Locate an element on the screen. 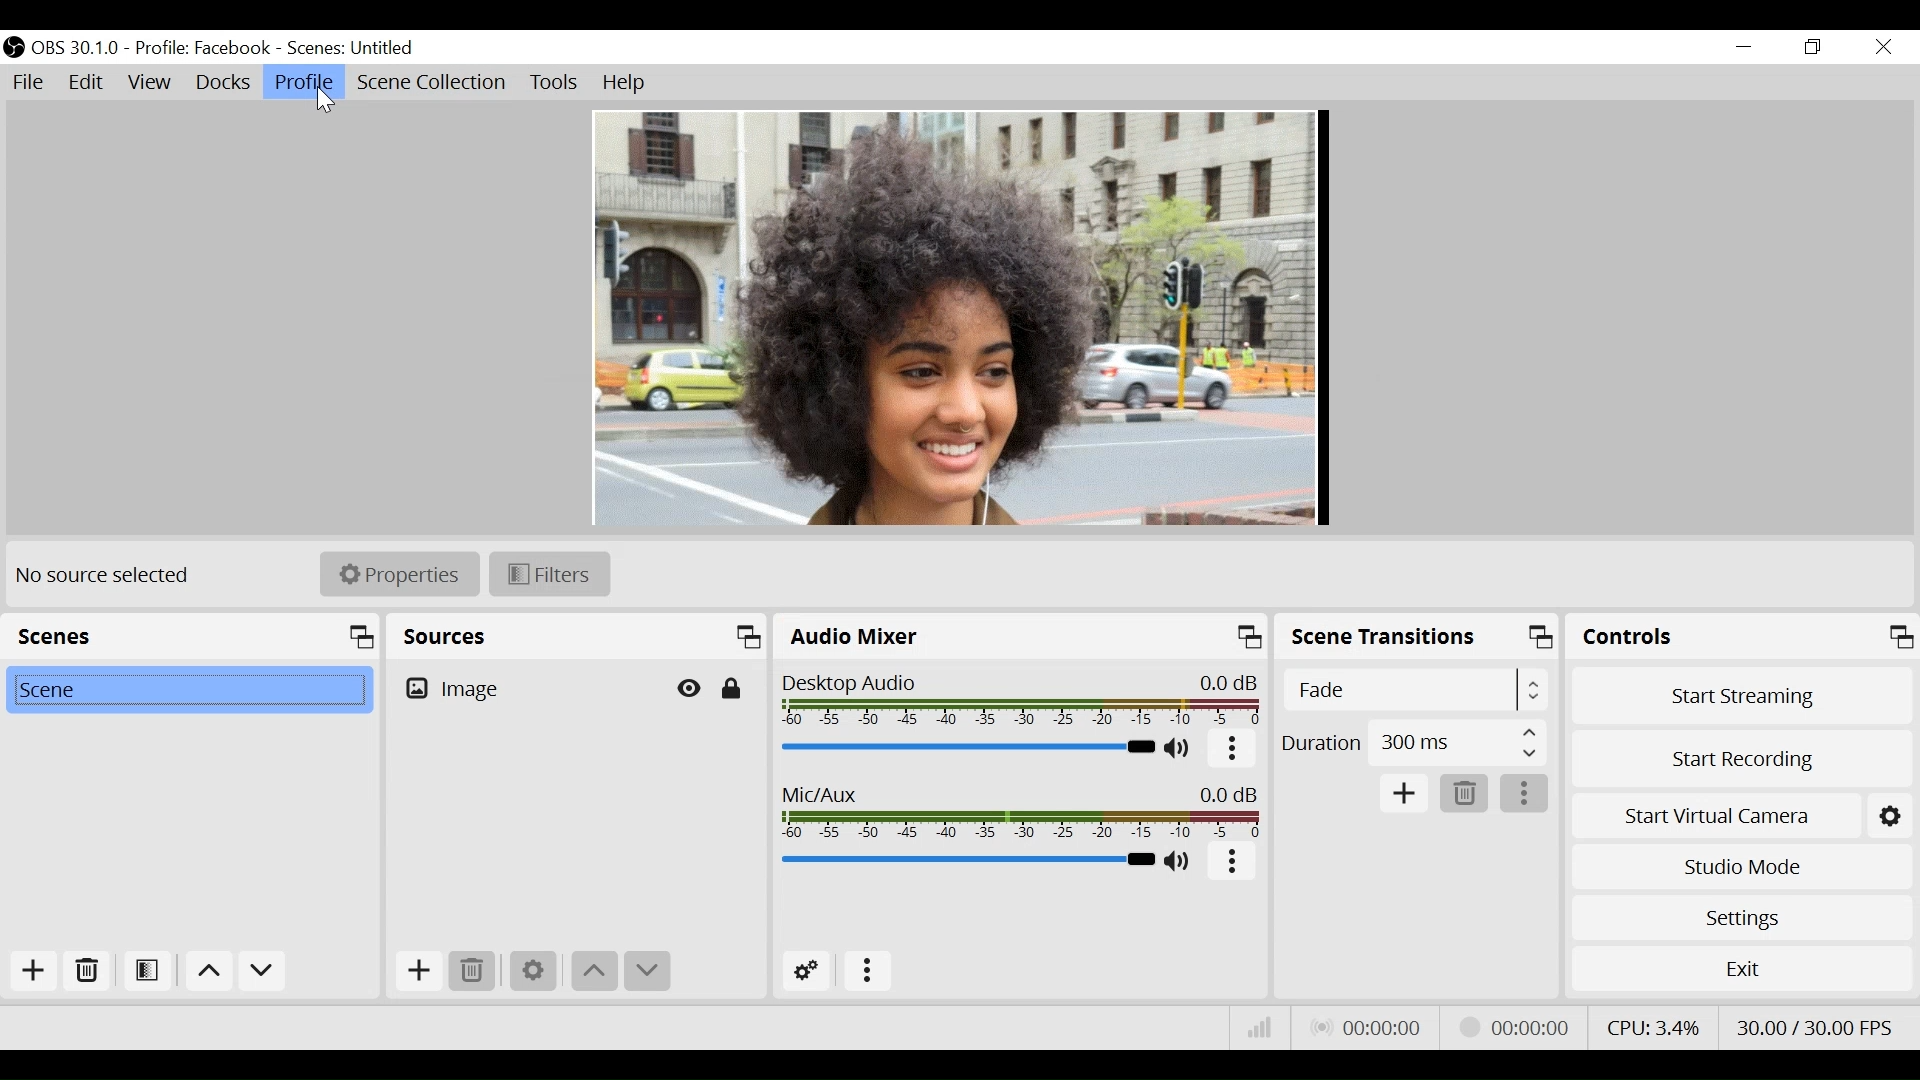  Properties is located at coordinates (399, 575).